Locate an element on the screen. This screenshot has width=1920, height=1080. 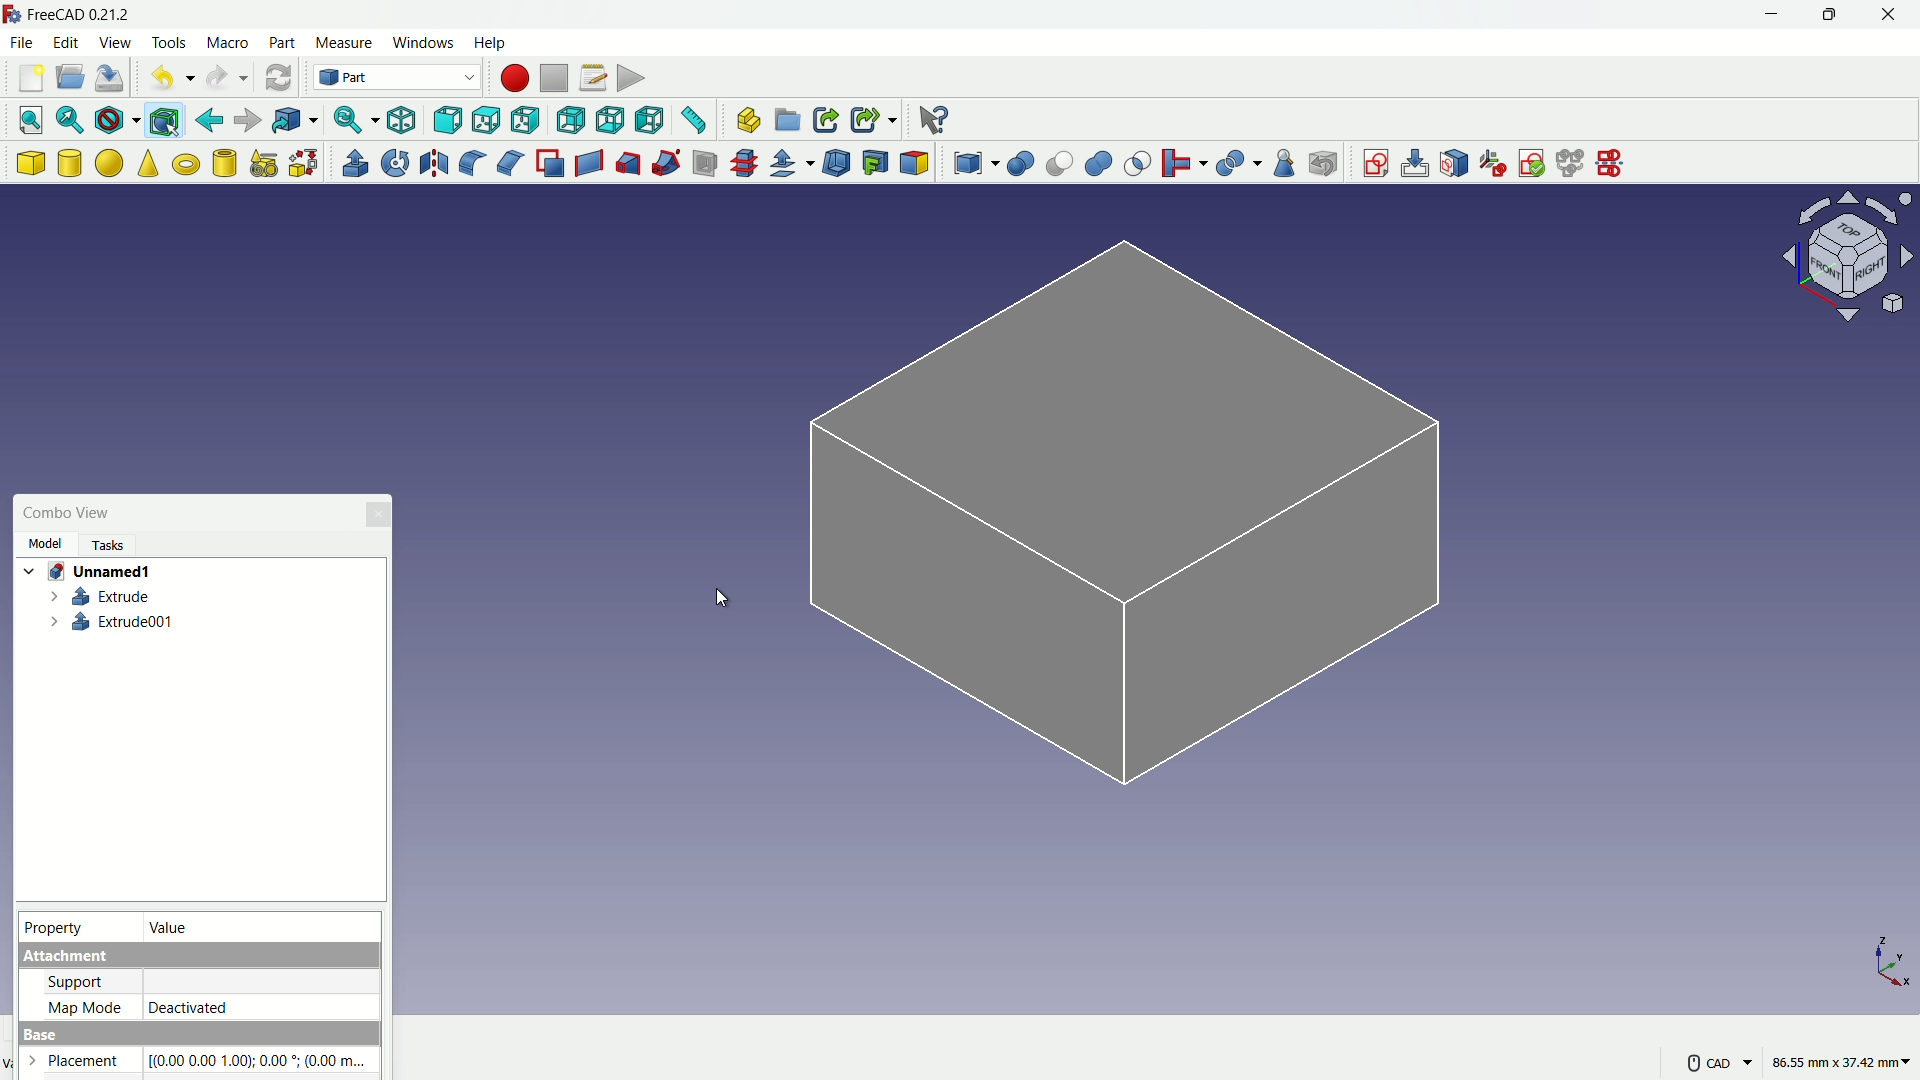
[(0.00 0.00 1.00); (0.00m)  is located at coordinates (262, 1060).